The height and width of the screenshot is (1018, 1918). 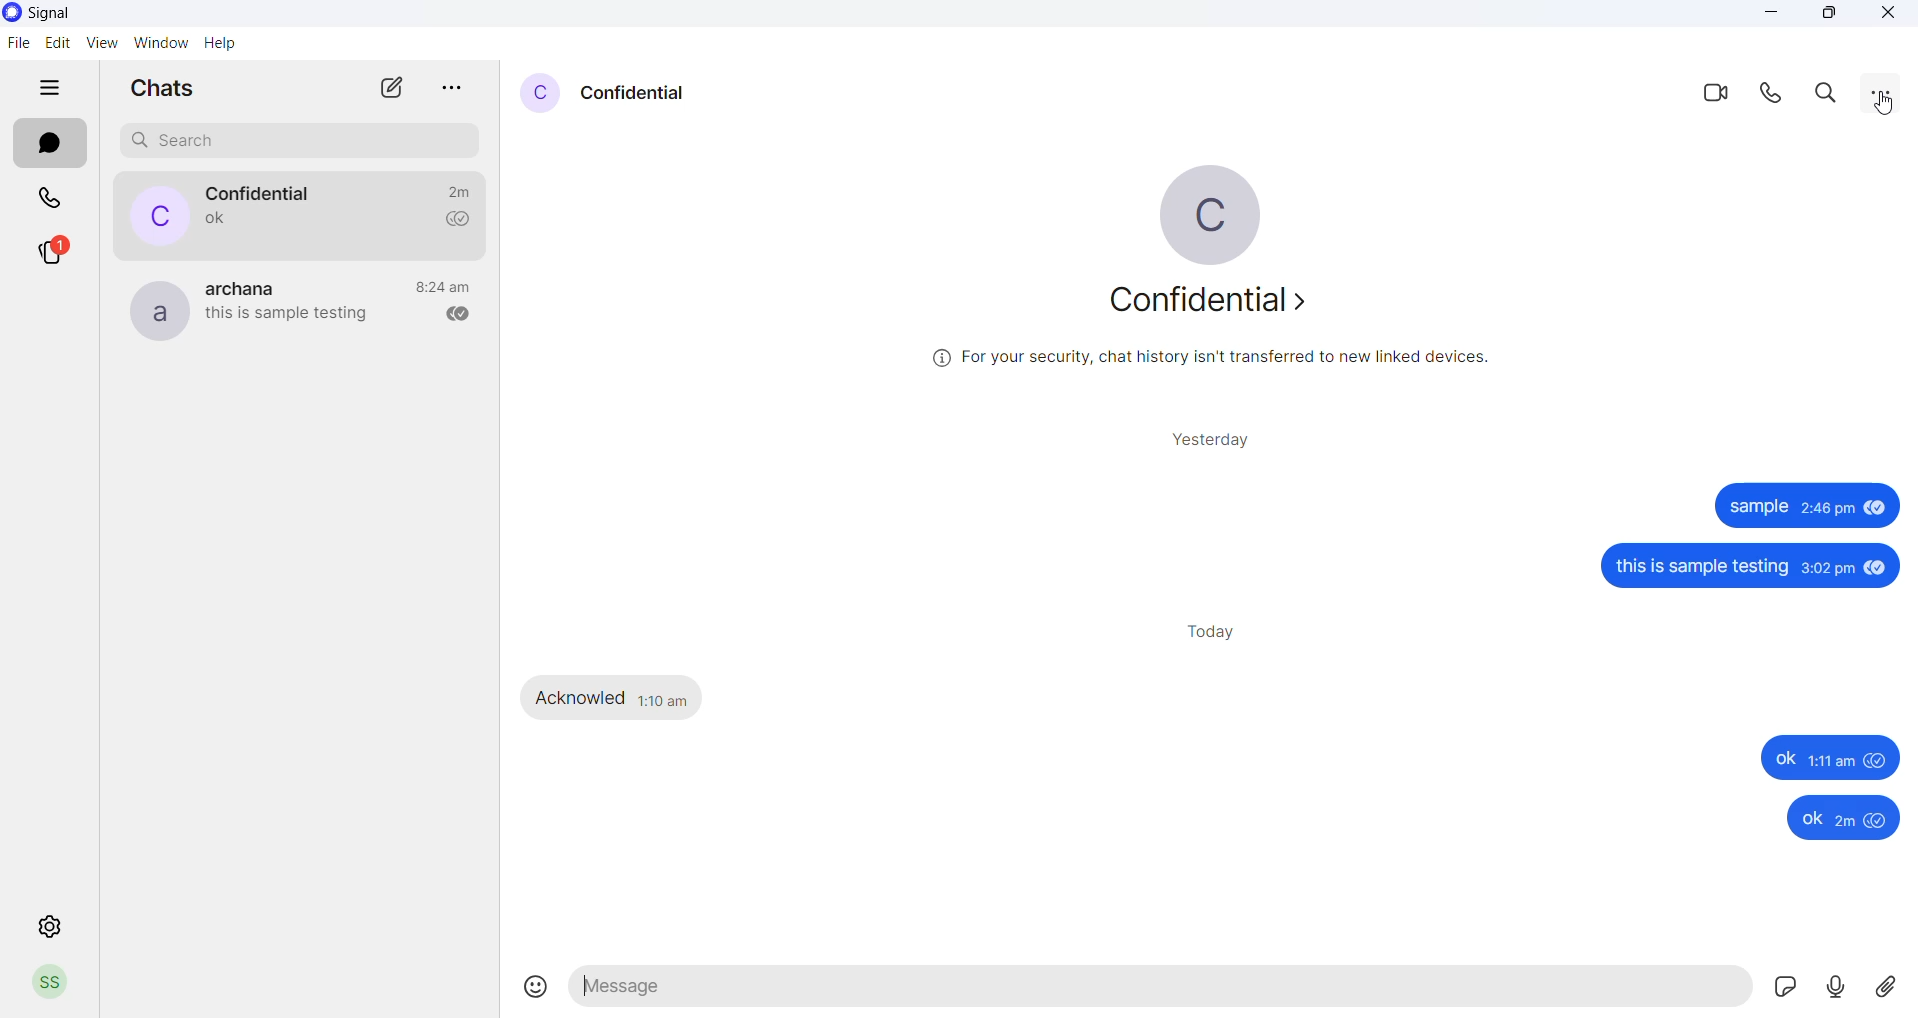 What do you see at coordinates (147, 215) in the screenshot?
I see `profile picture` at bounding box center [147, 215].